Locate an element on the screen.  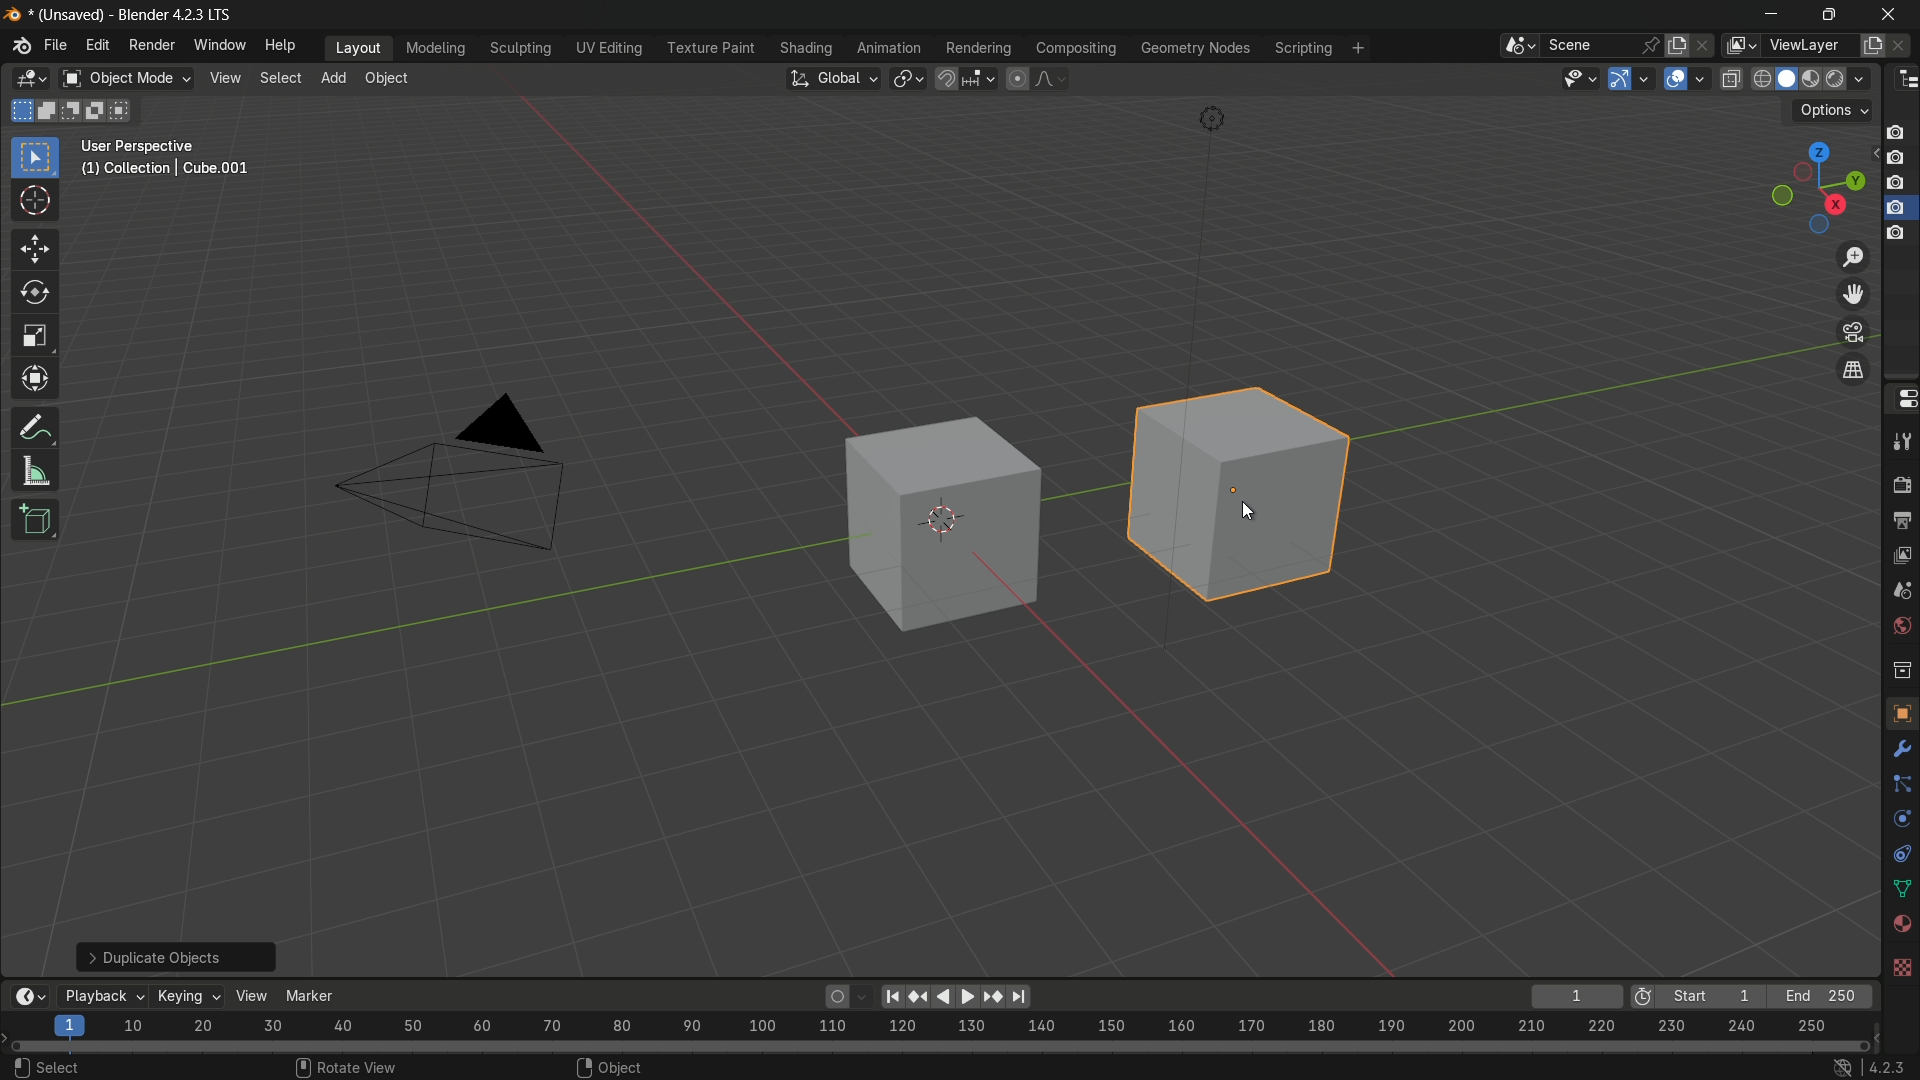
Automatic Constraint is located at coordinates (1114, 1067).